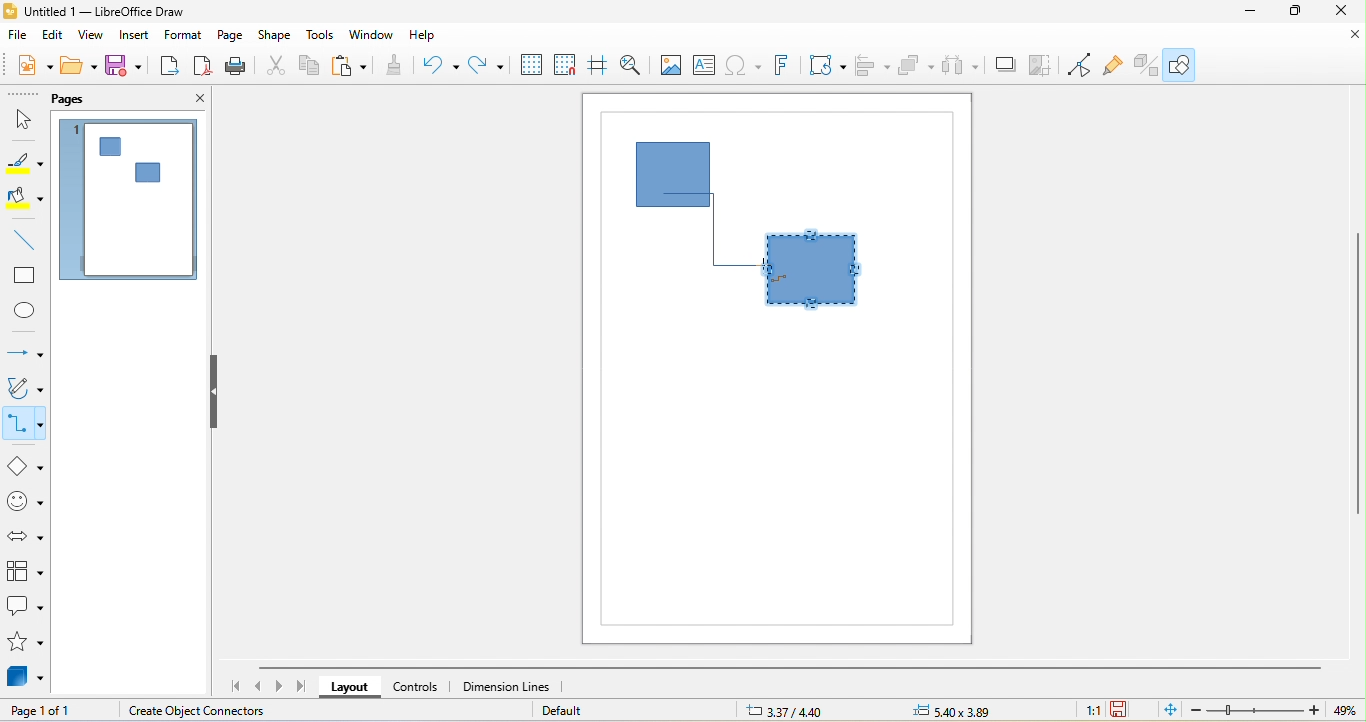 The image size is (1366, 722). What do you see at coordinates (206, 66) in the screenshot?
I see `export directly as pdf` at bounding box center [206, 66].